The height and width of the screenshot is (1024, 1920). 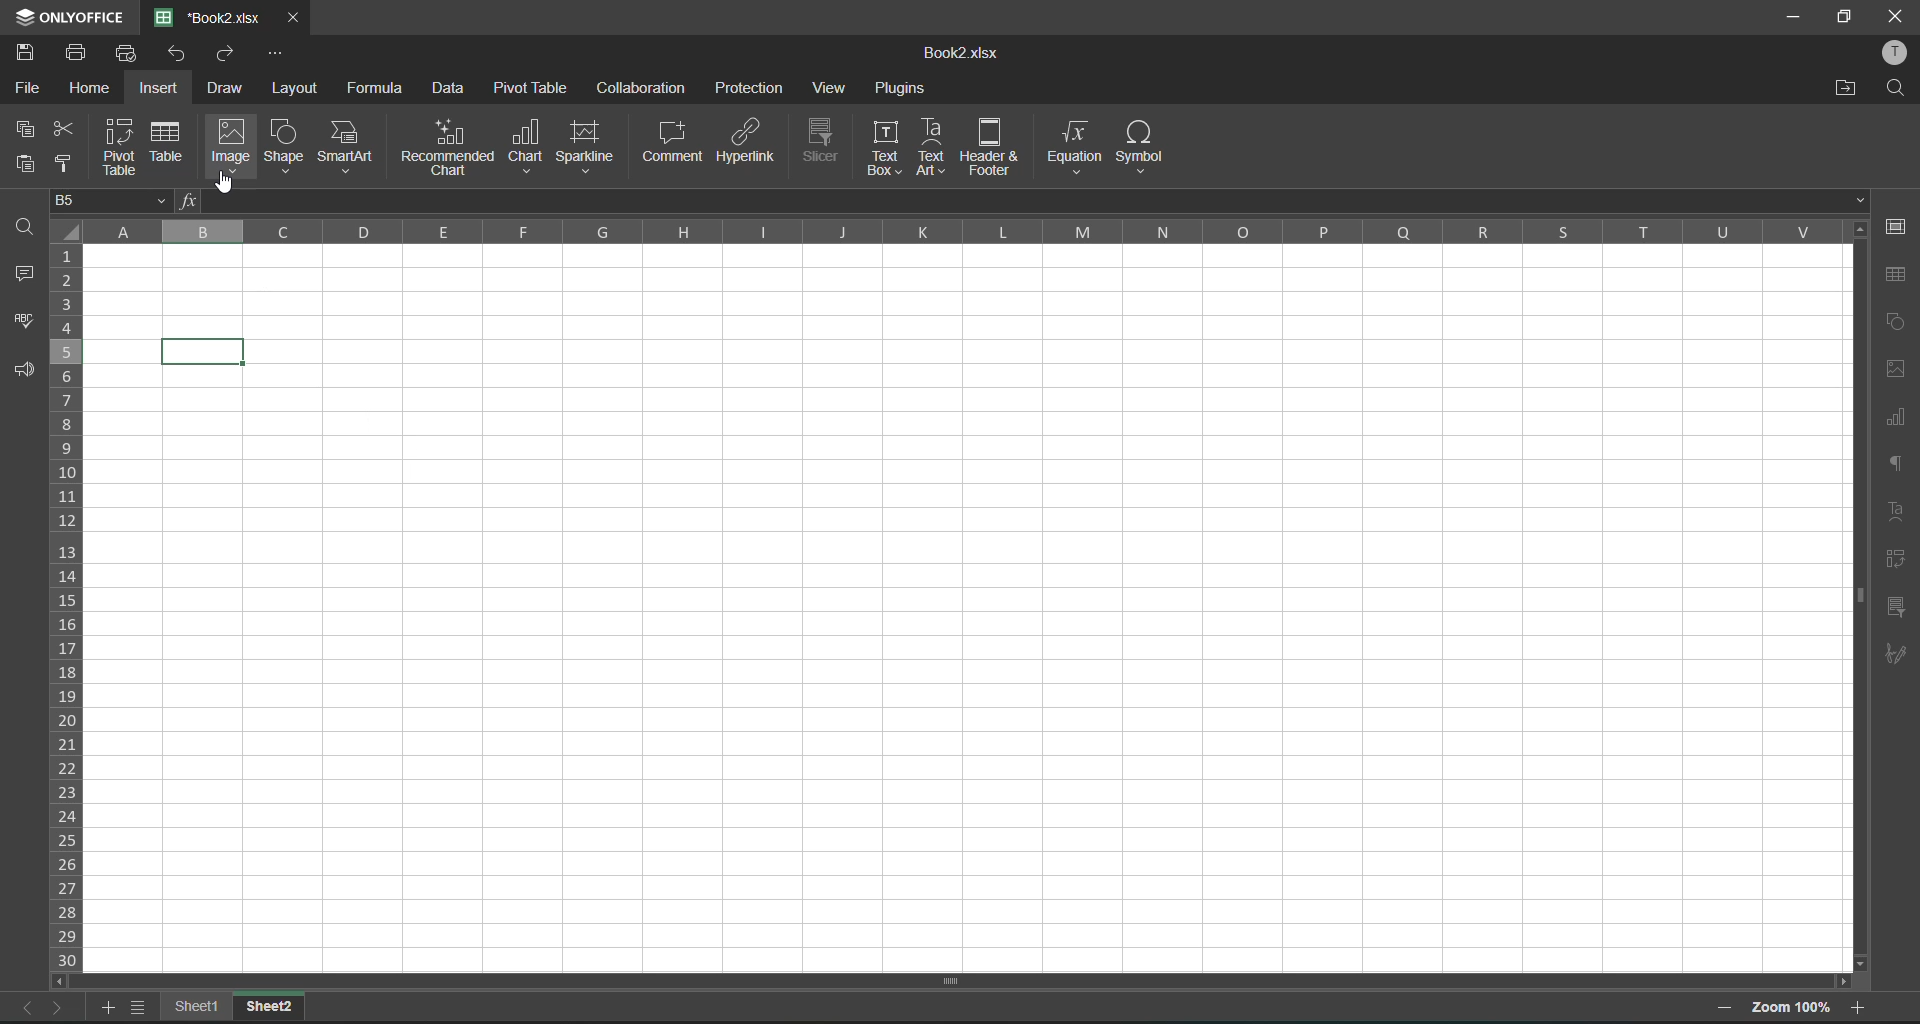 What do you see at coordinates (930, 147) in the screenshot?
I see `text art` at bounding box center [930, 147].